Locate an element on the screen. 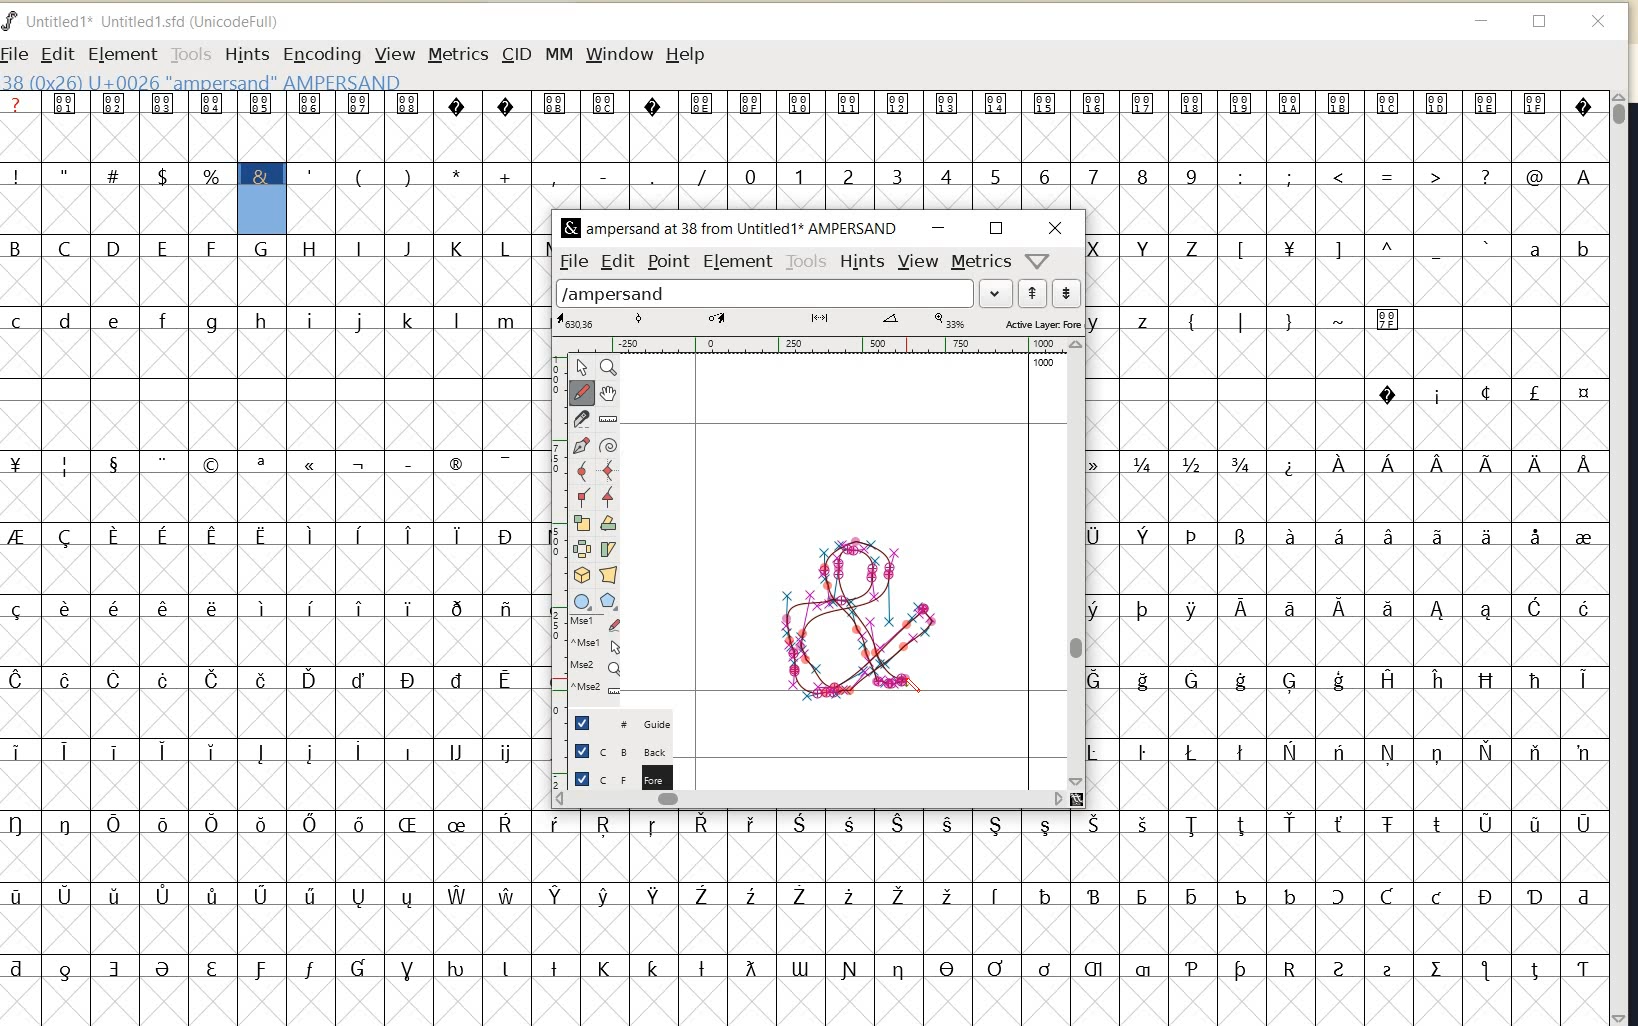 The width and height of the screenshot is (1638, 1026).  is located at coordinates (583, 602).